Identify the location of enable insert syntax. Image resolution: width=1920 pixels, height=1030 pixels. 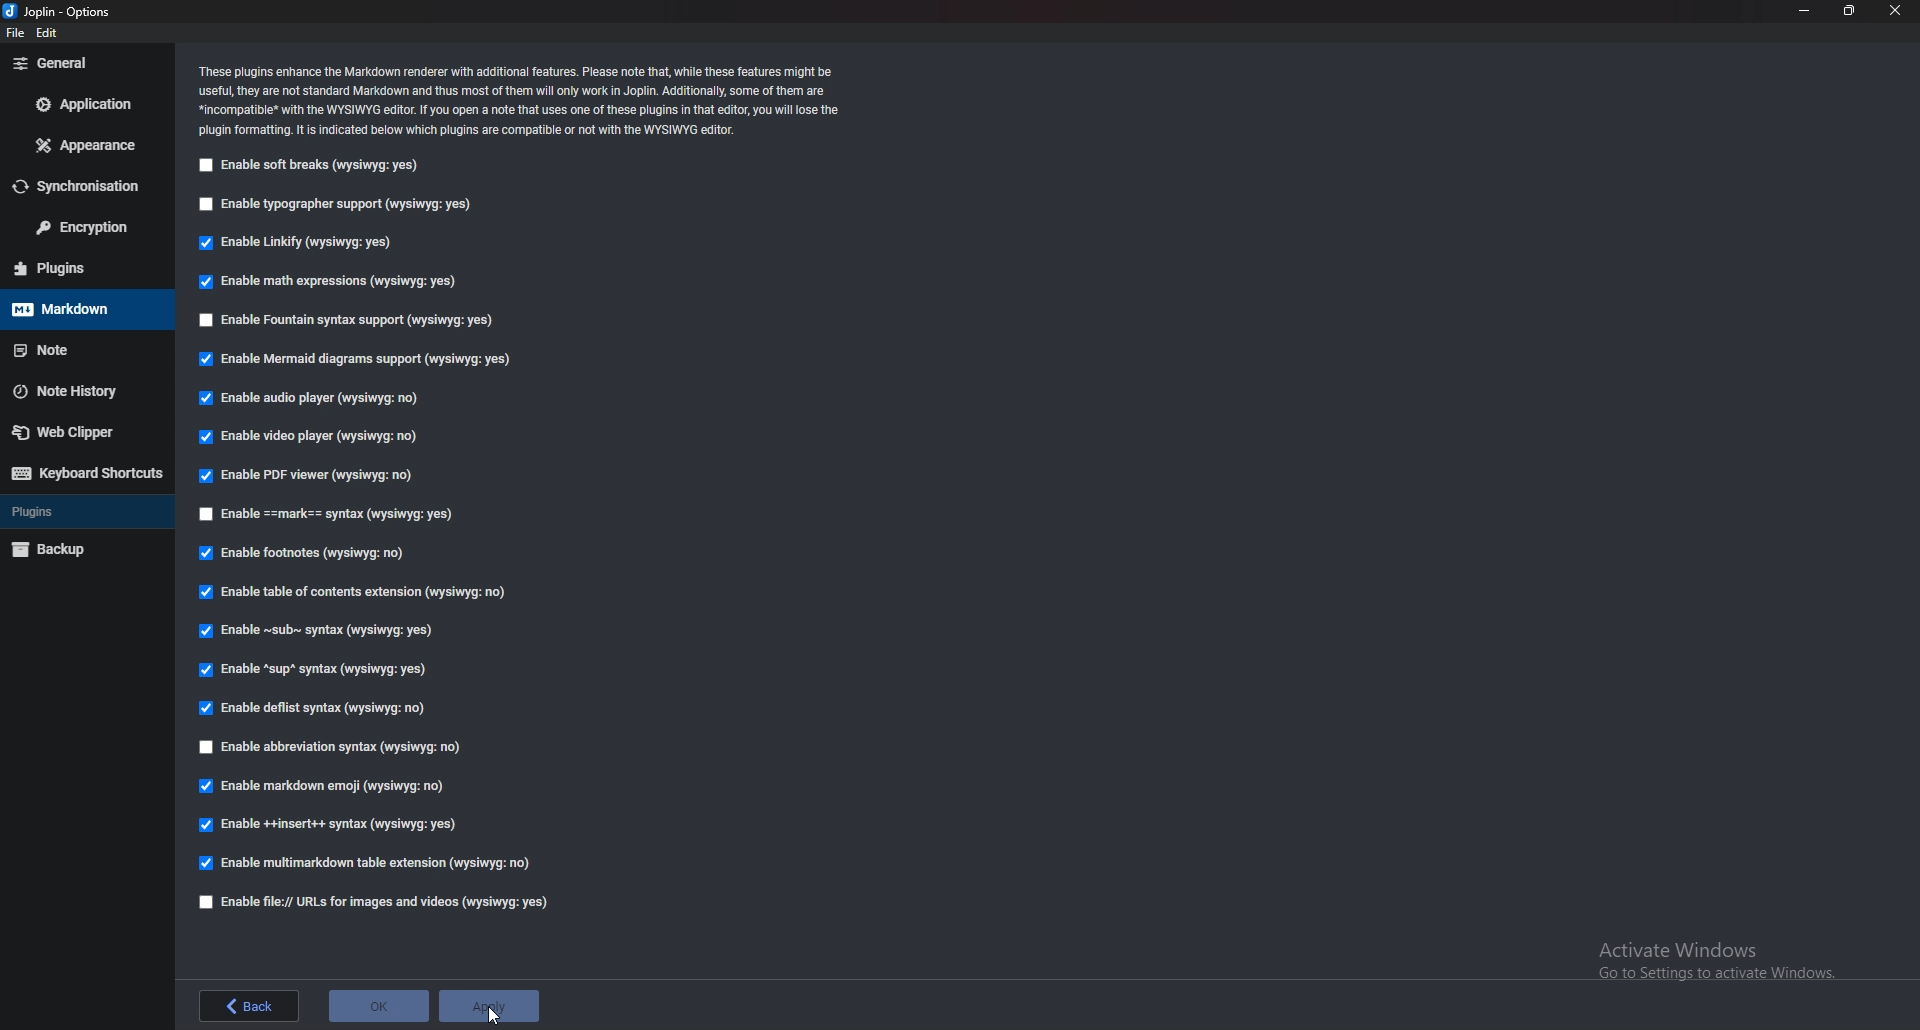
(329, 826).